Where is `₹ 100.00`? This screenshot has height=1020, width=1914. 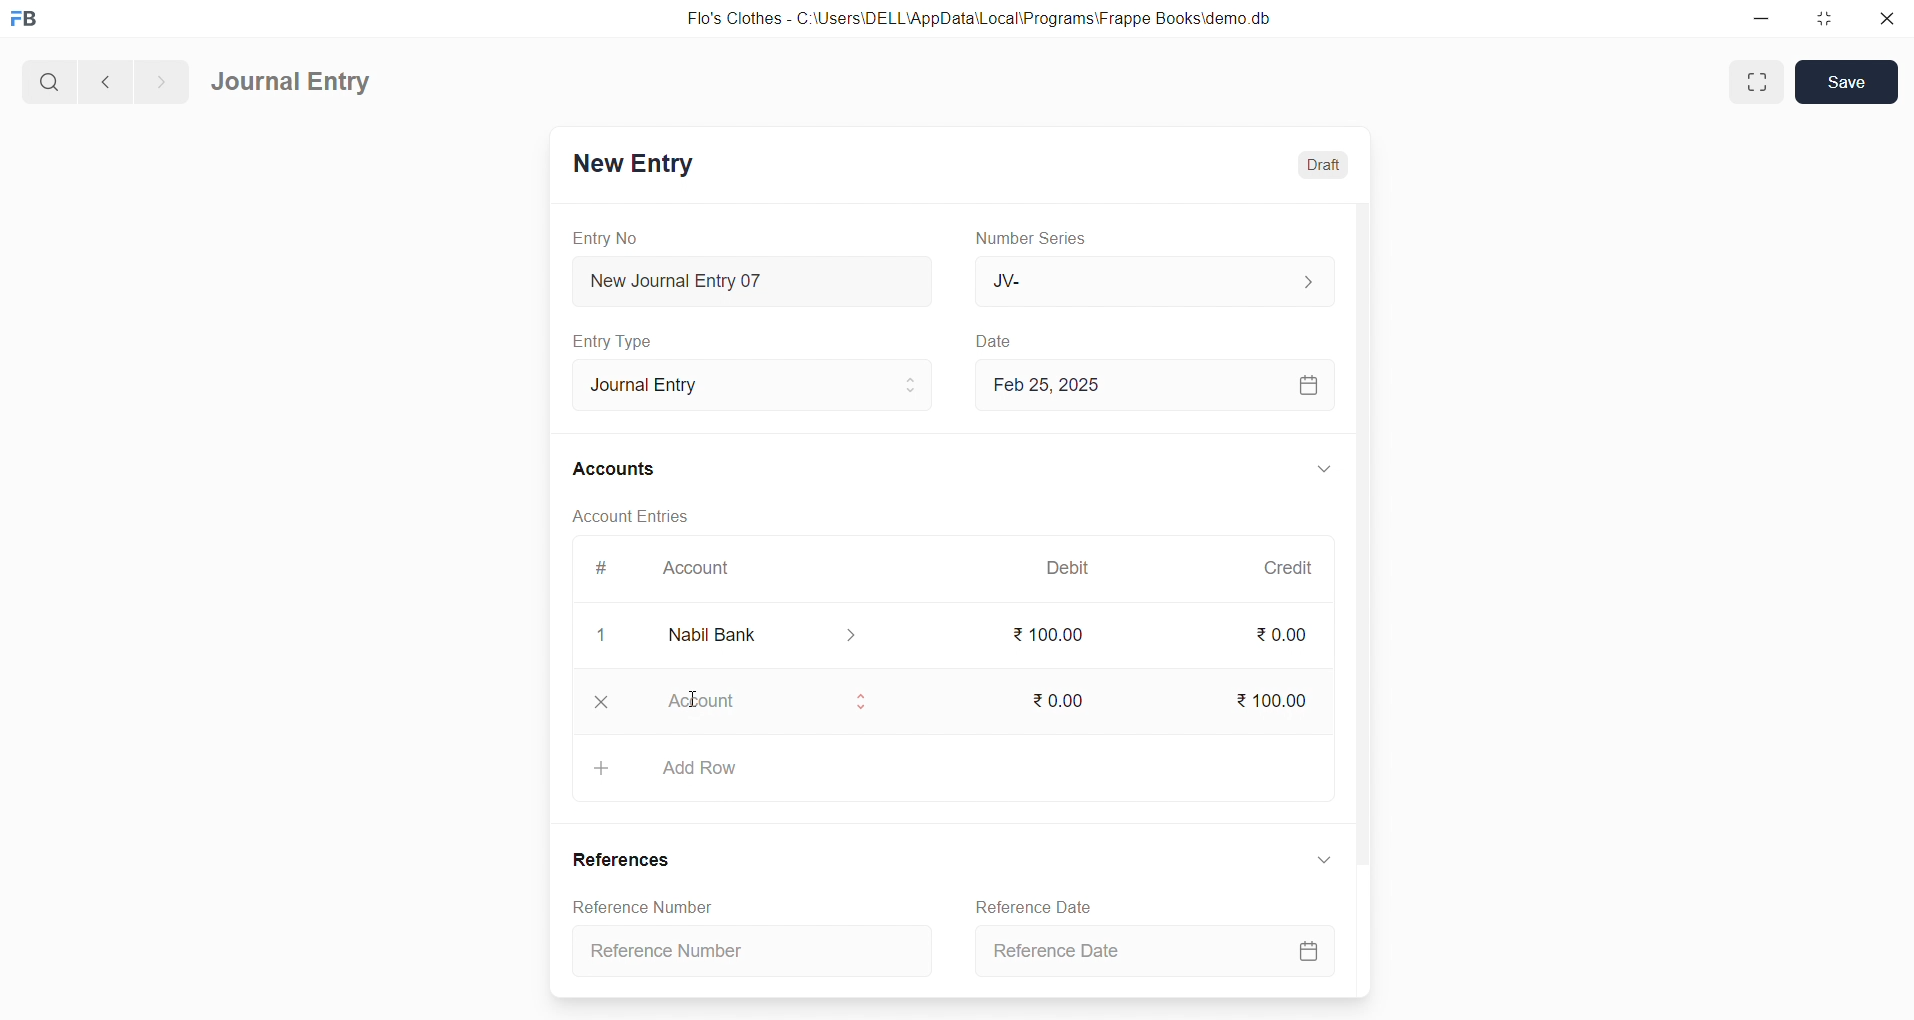
₹ 100.00 is located at coordinates (1279, 700).